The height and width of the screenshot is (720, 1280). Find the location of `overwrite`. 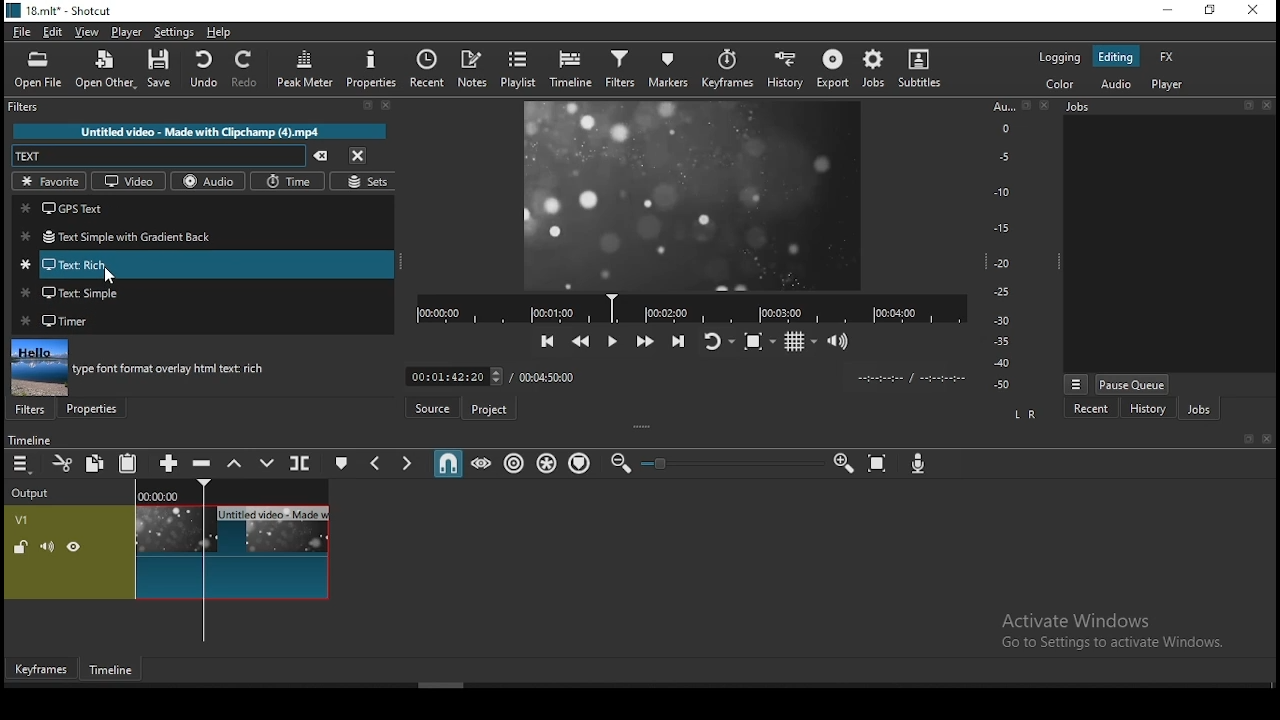

overwrite is located at coordinates (266, 462).